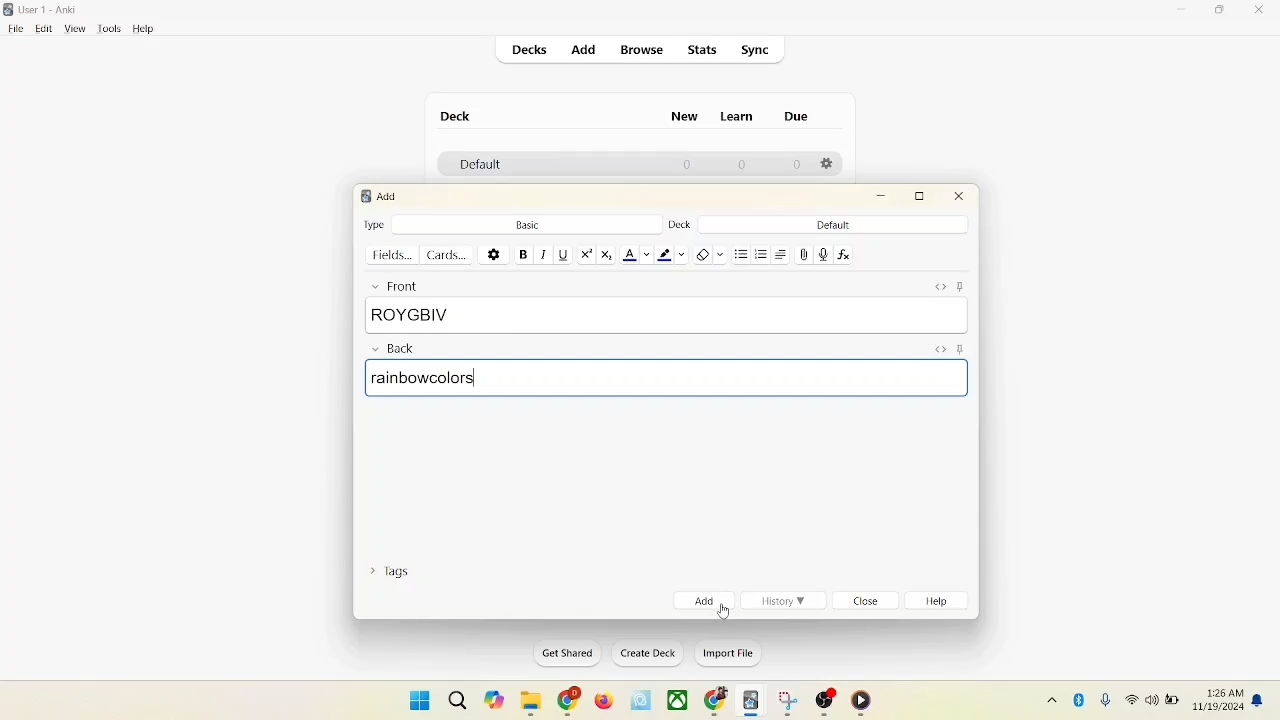 The width and height of the screenshot is (1280, 720). Describe the element at coordinates (412, 699) in the screenshot. I see `window` at that location.